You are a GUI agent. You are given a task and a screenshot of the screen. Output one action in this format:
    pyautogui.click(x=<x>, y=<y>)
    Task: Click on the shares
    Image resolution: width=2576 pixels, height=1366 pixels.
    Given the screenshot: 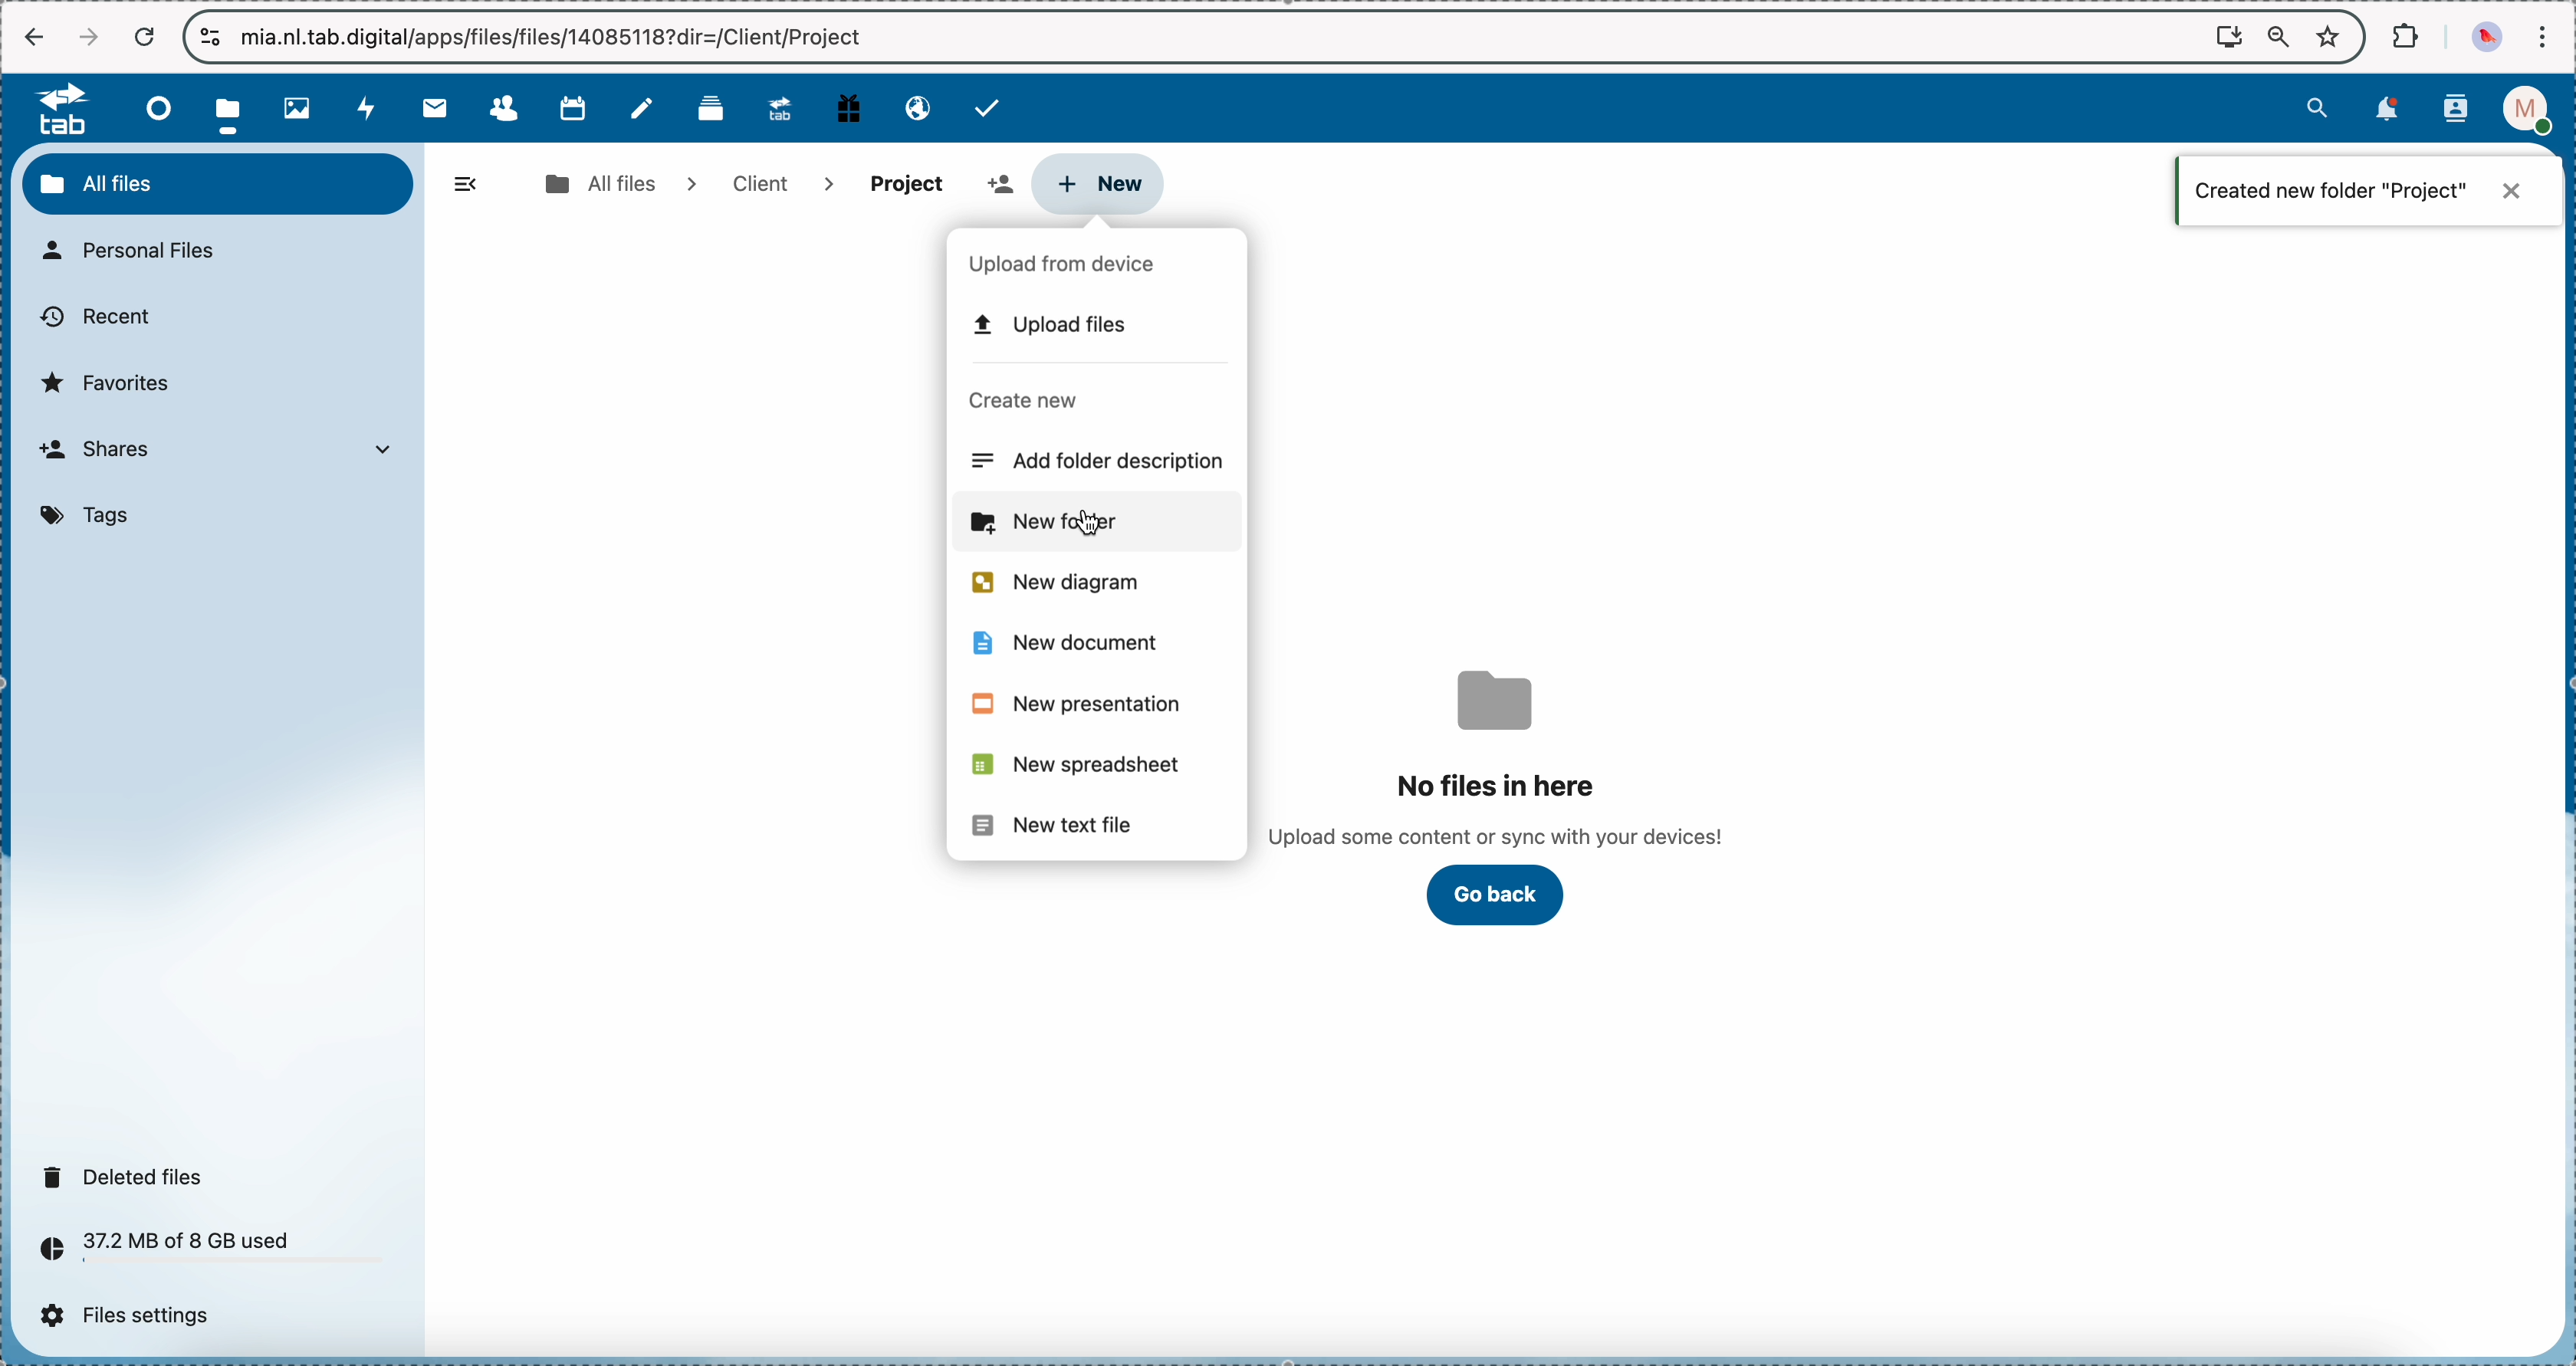 What is the action you would take?
    pyautogui.click(x=225, y=452)
    